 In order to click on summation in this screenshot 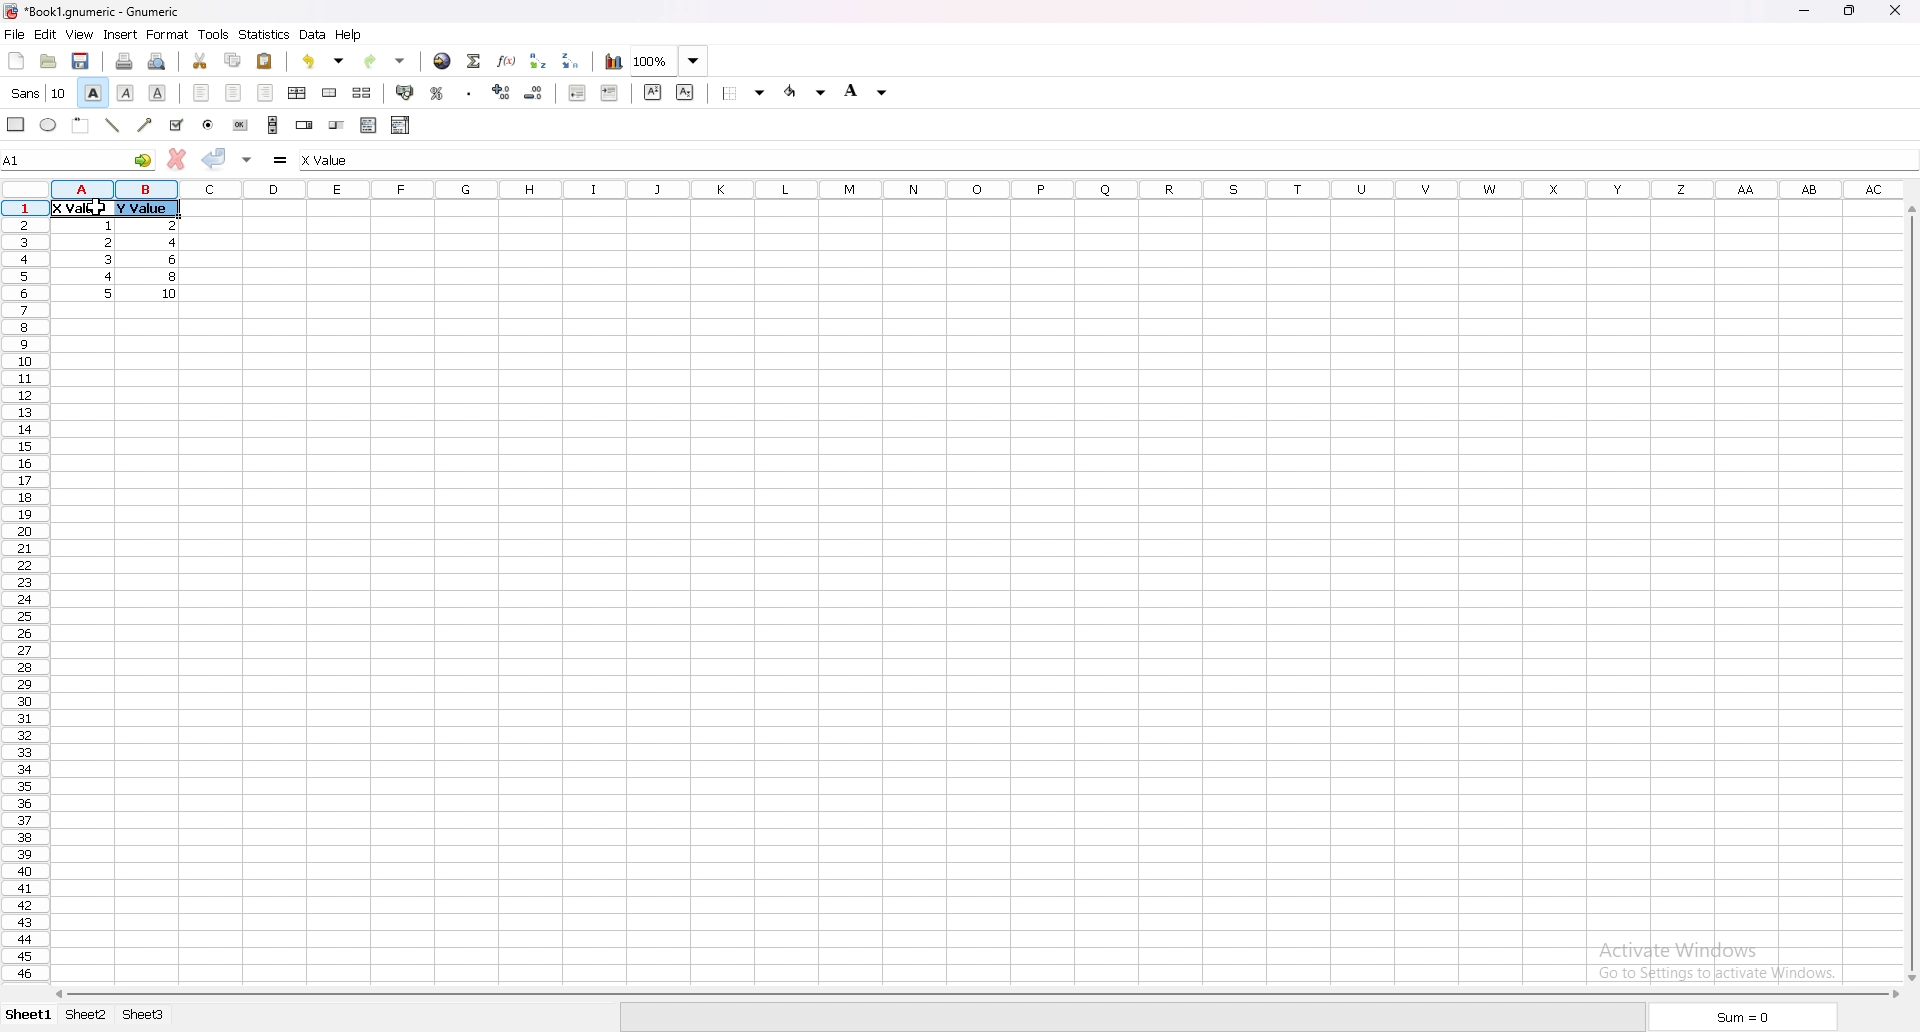, I will do `click(473, 60)`.